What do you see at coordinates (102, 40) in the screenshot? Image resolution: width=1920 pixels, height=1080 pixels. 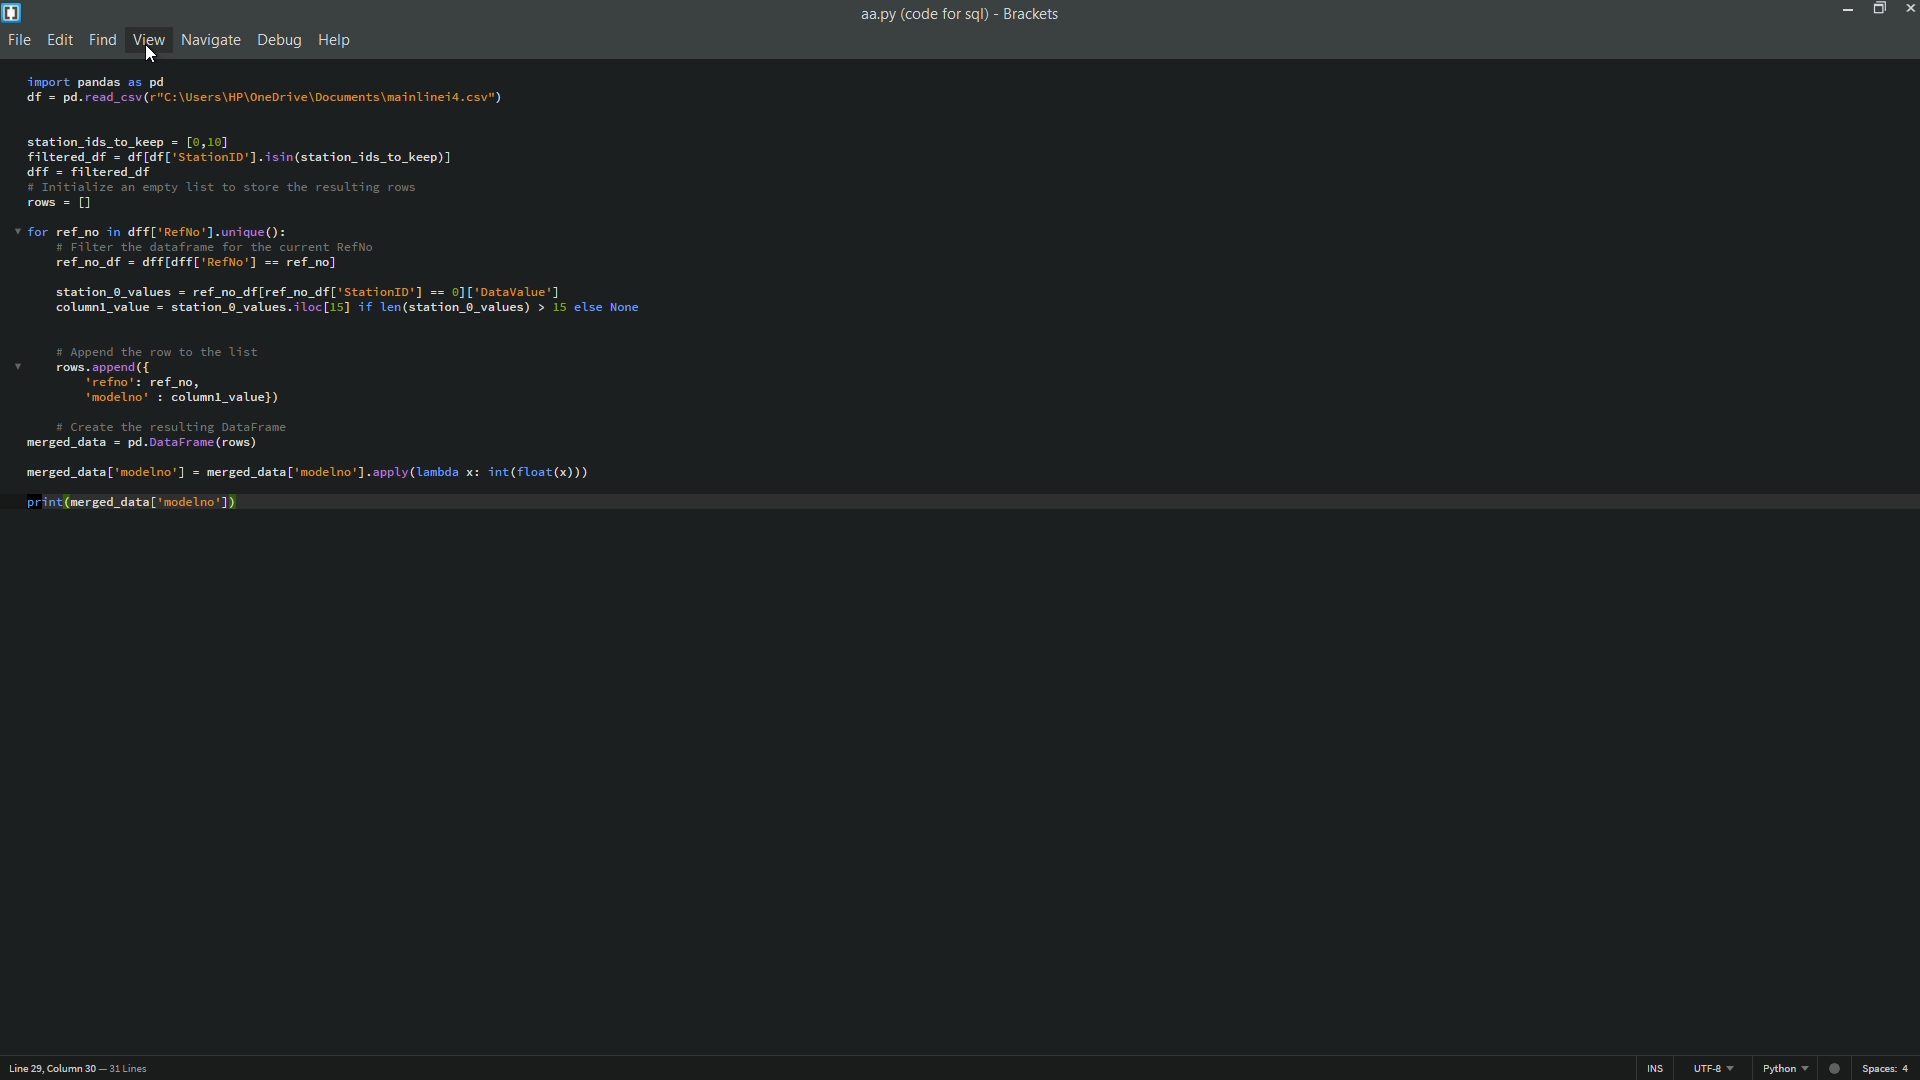 I see `find menu` at bounding box center [102, 40].